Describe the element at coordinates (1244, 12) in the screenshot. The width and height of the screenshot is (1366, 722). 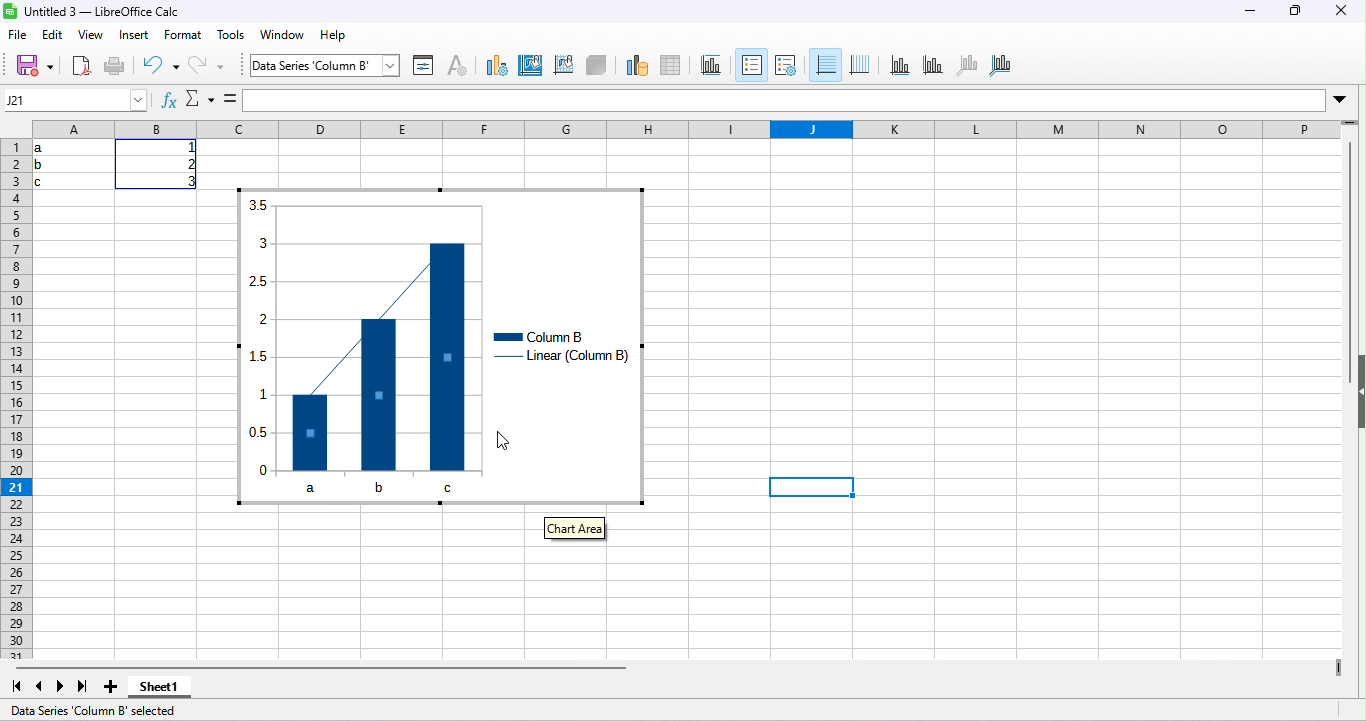
I see `minimize` at that location.